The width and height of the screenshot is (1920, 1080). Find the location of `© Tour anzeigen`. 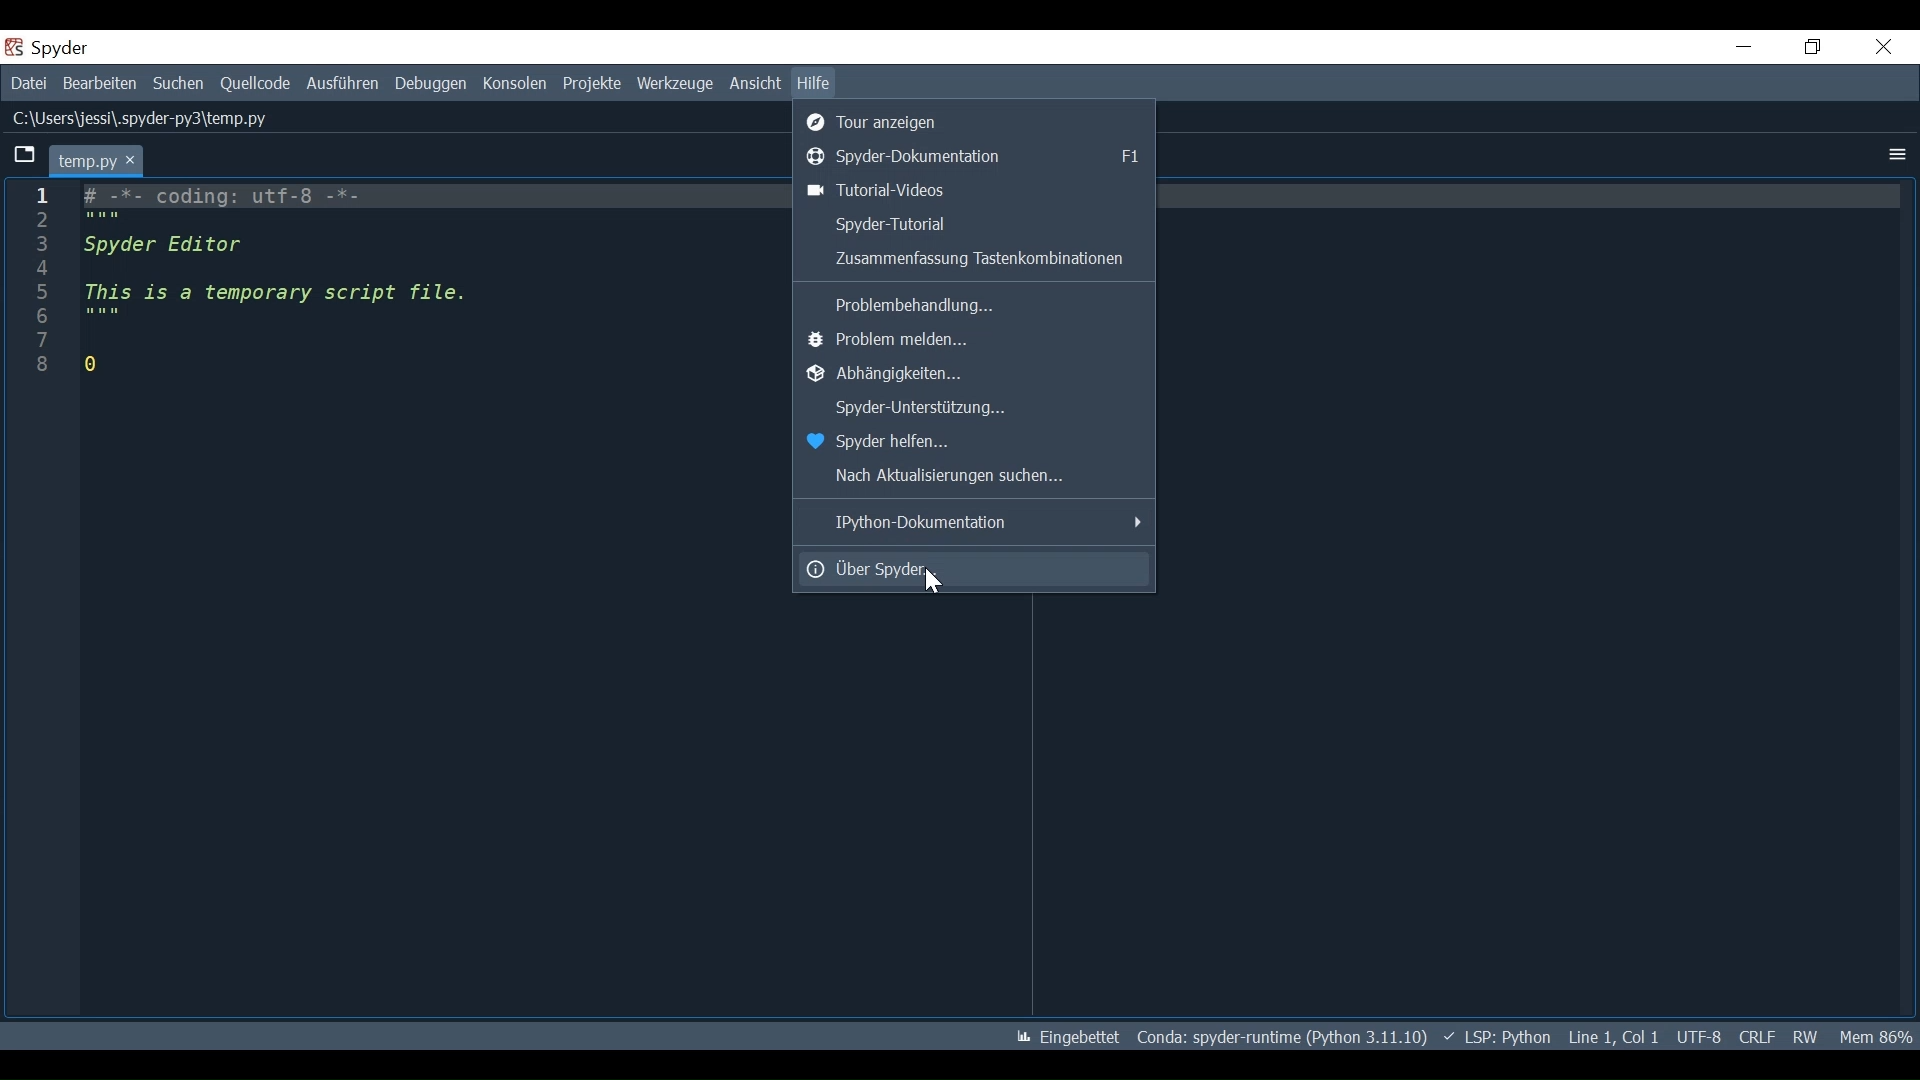

© Tour anzeigen is located at coordinates (884, 123).